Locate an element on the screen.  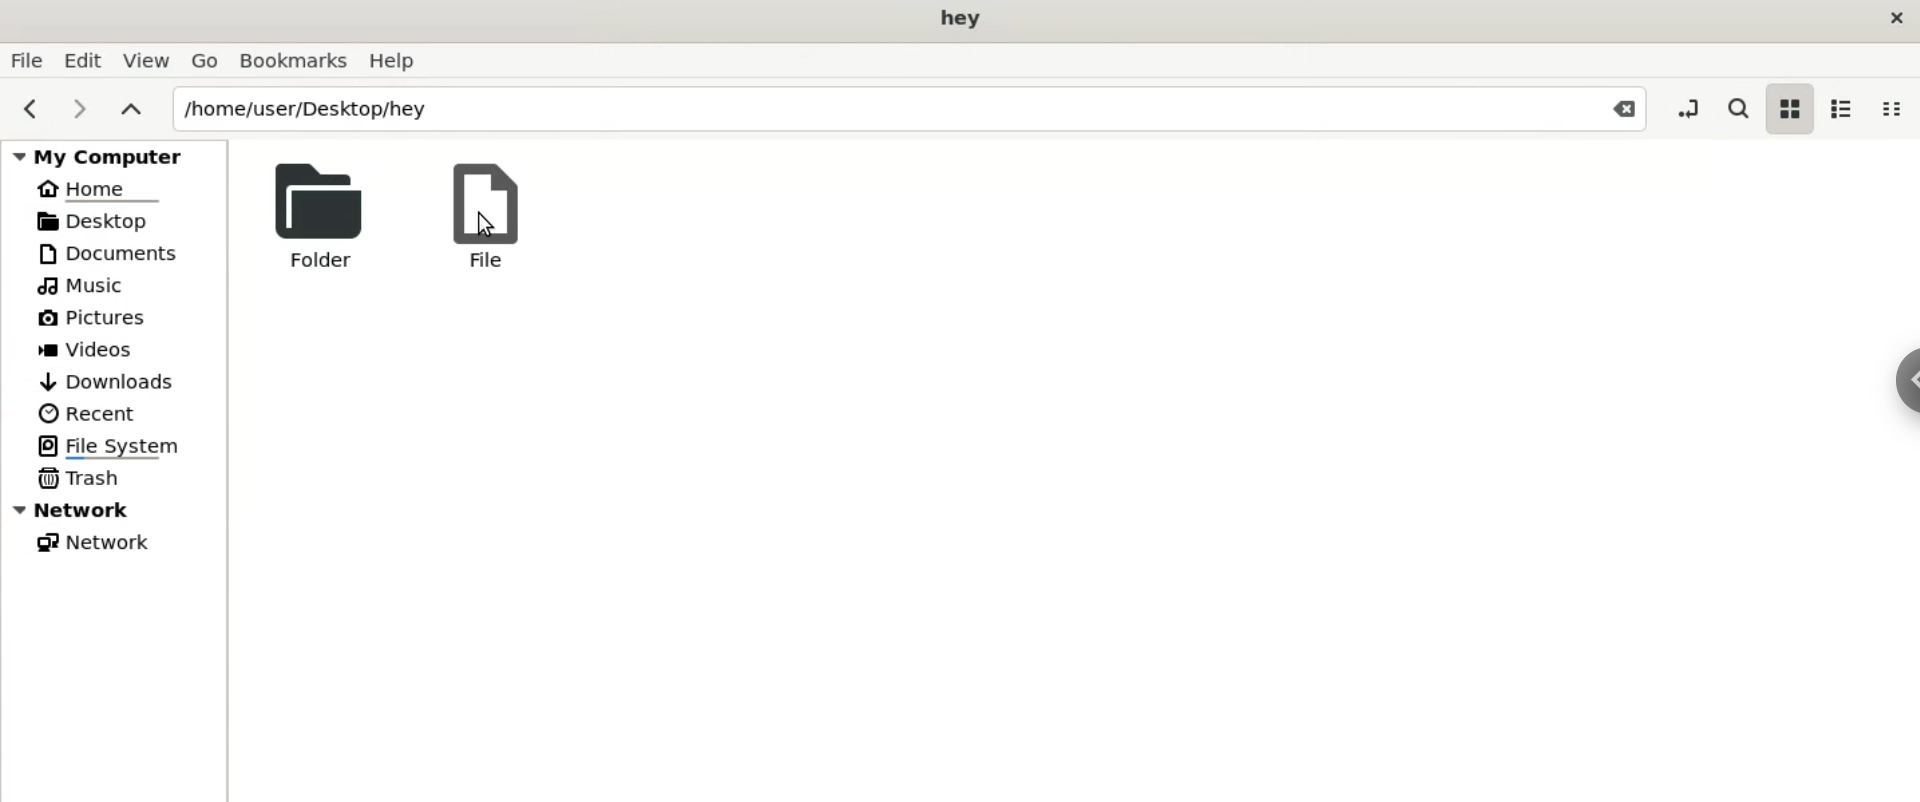
recent is located at coordinates (86, 414).